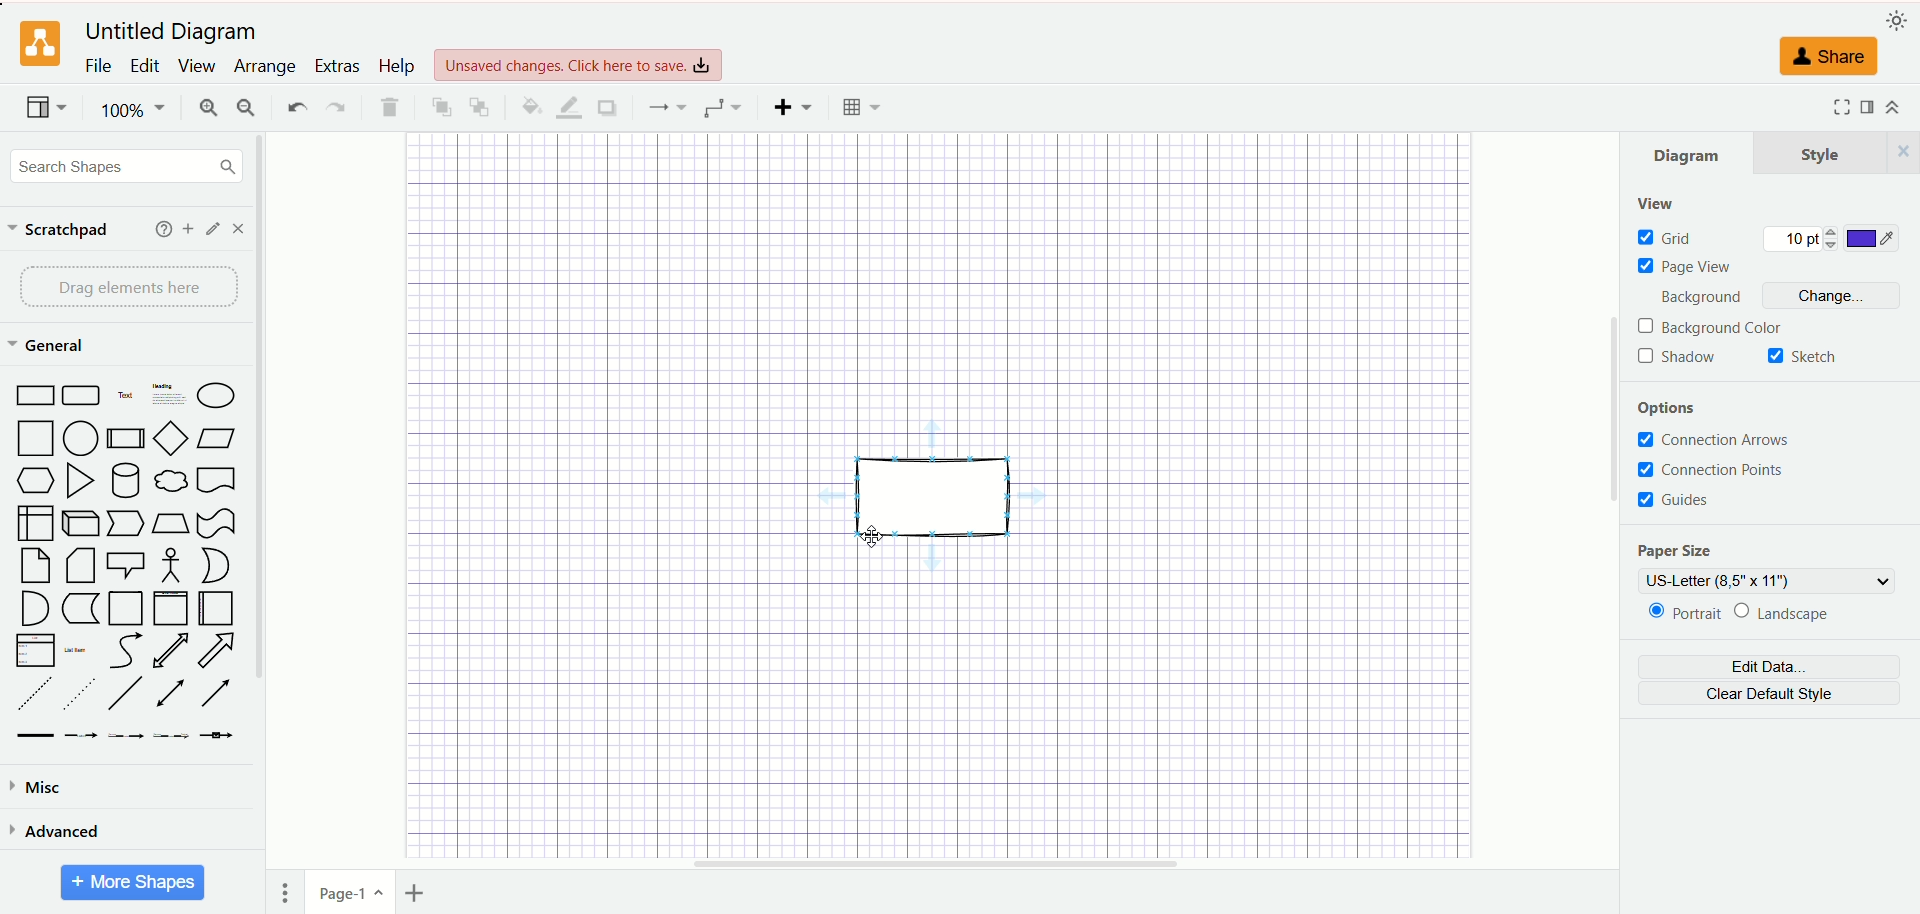 The height and width of the screenshot is (914, 1920). I want to click on diagram, so click(1689, 152).